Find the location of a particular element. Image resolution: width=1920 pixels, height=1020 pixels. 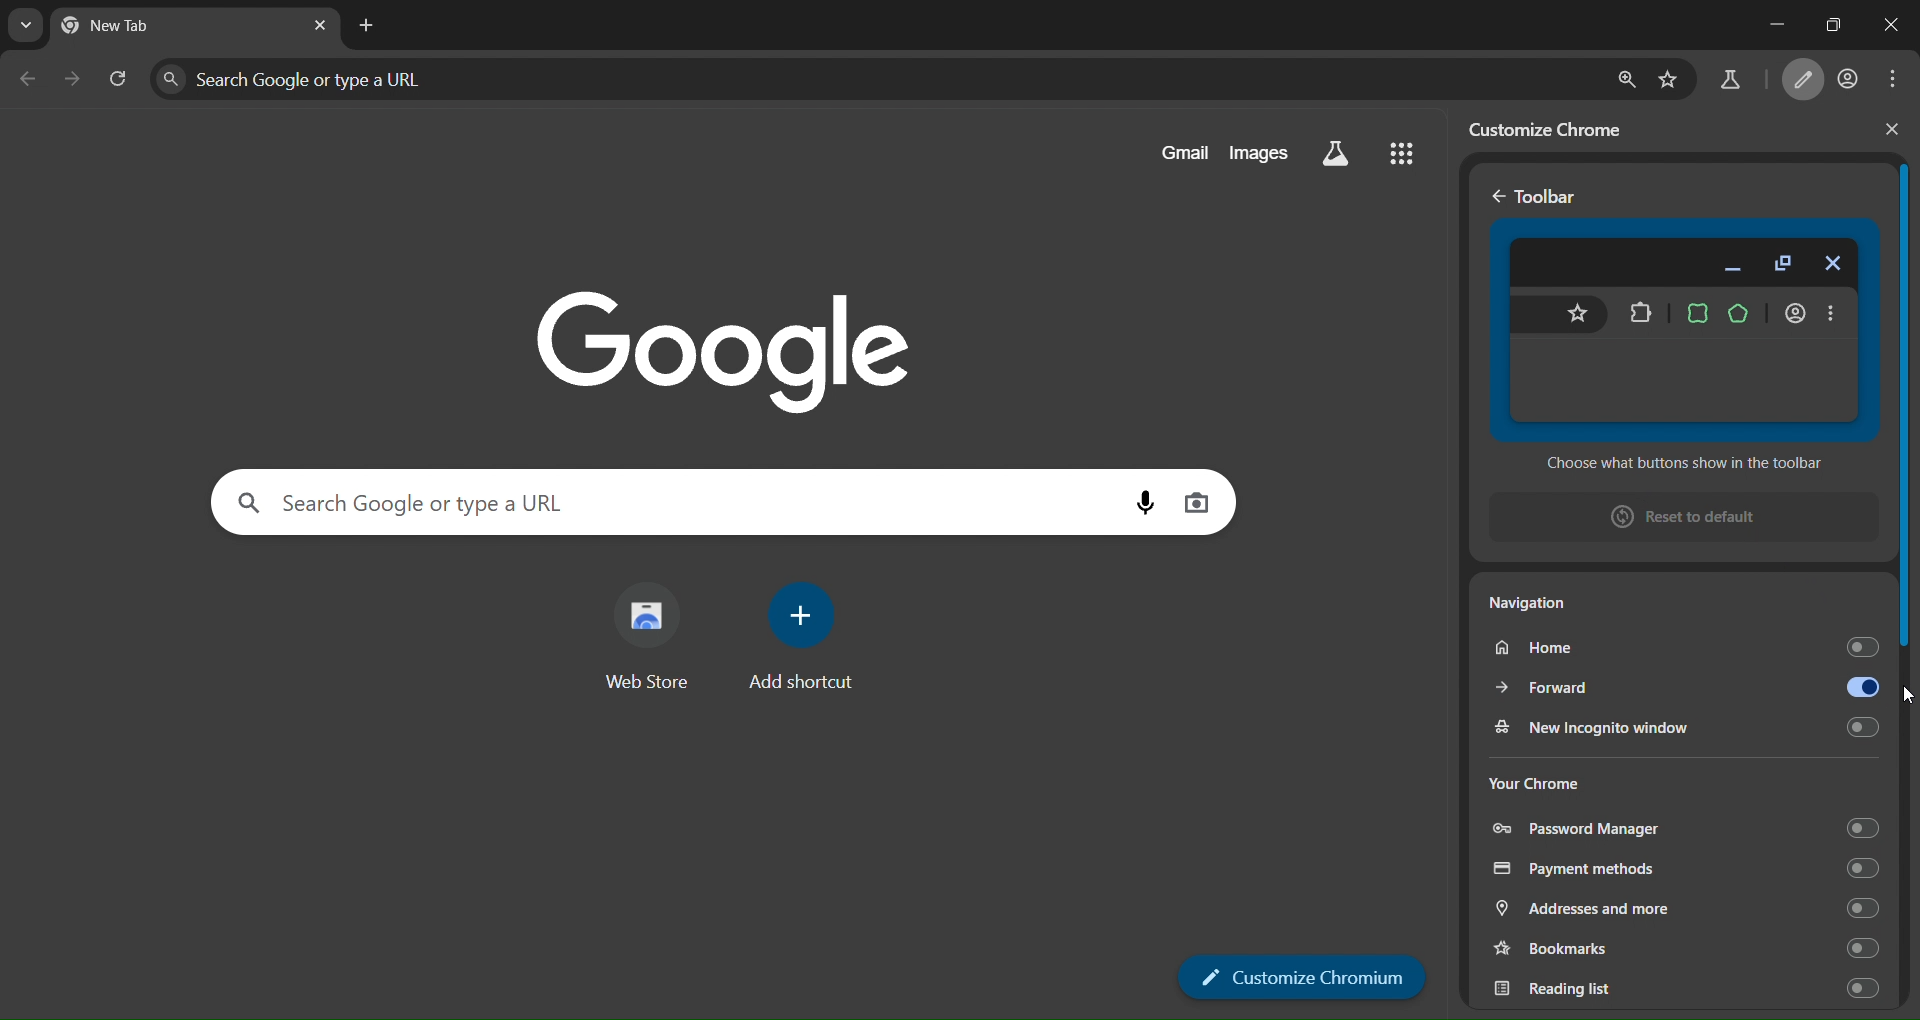

go forward one page is located at coordinates (73, 78).